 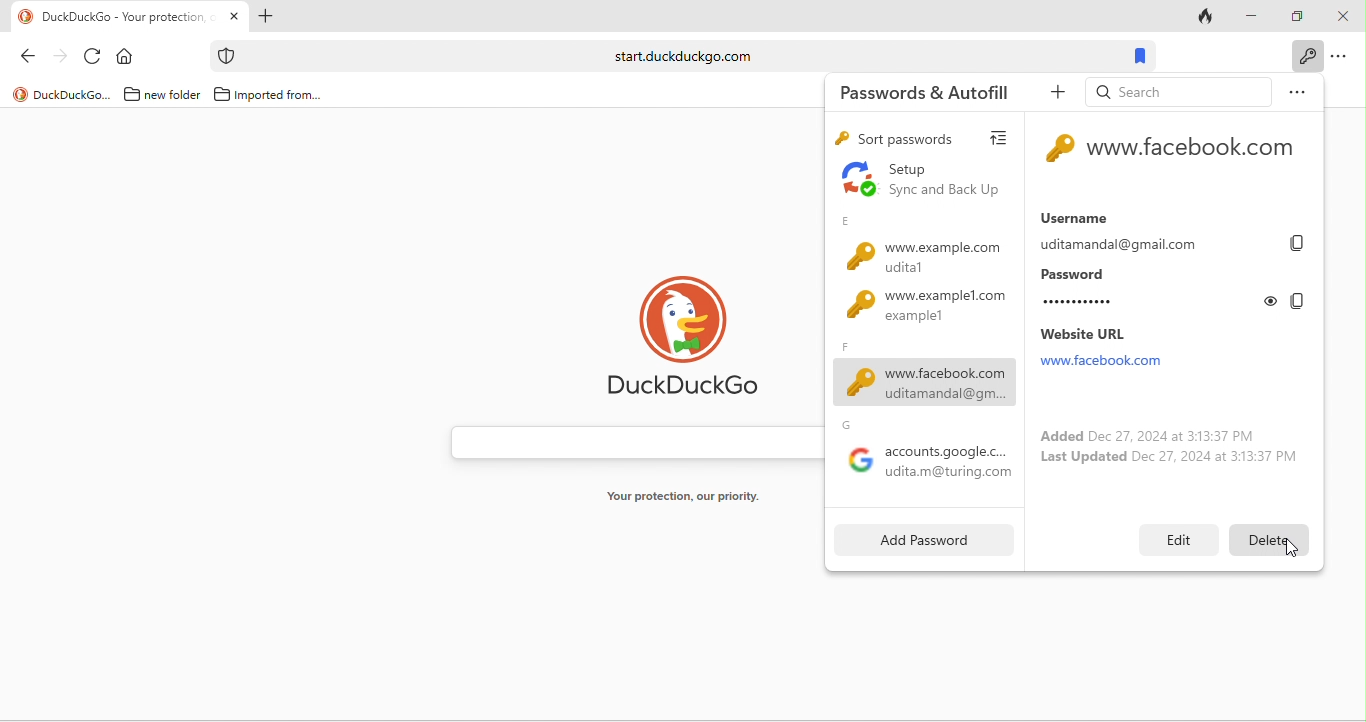 I want to click on sort passwords, so click(x=899, y=140).